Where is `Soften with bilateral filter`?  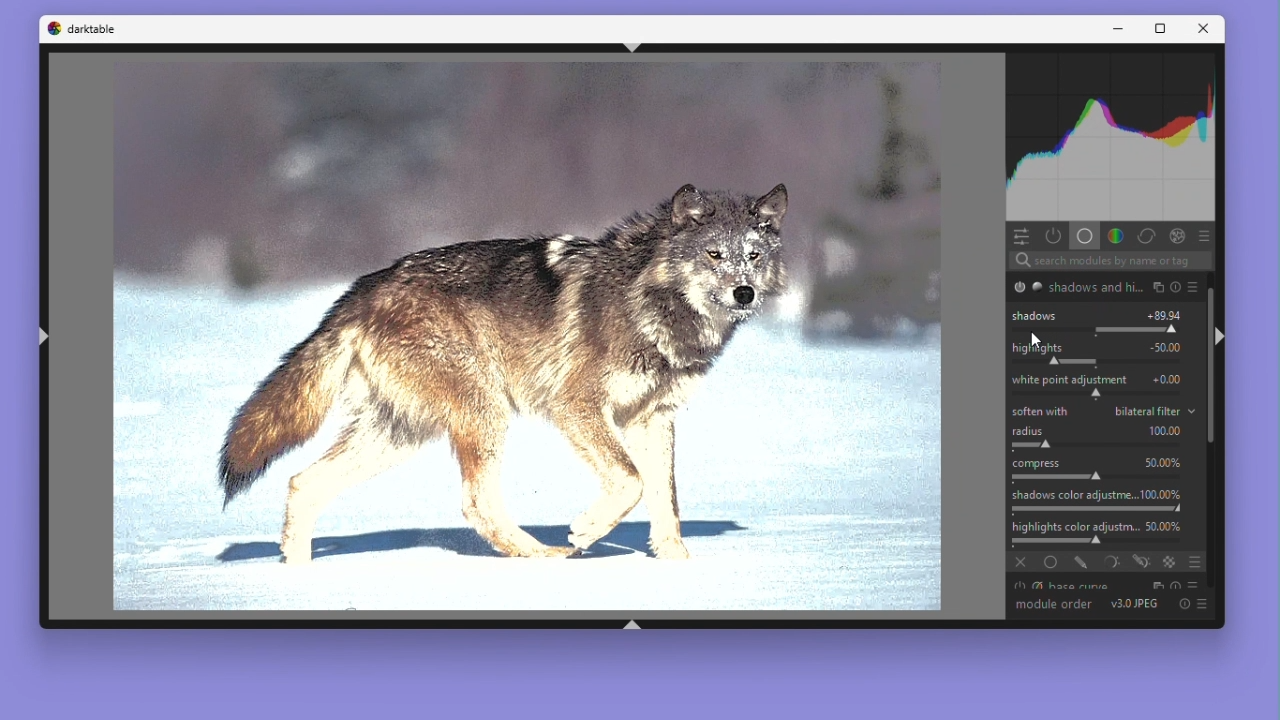
Soften with bilateral filter is located at coordinates (1037, 413).